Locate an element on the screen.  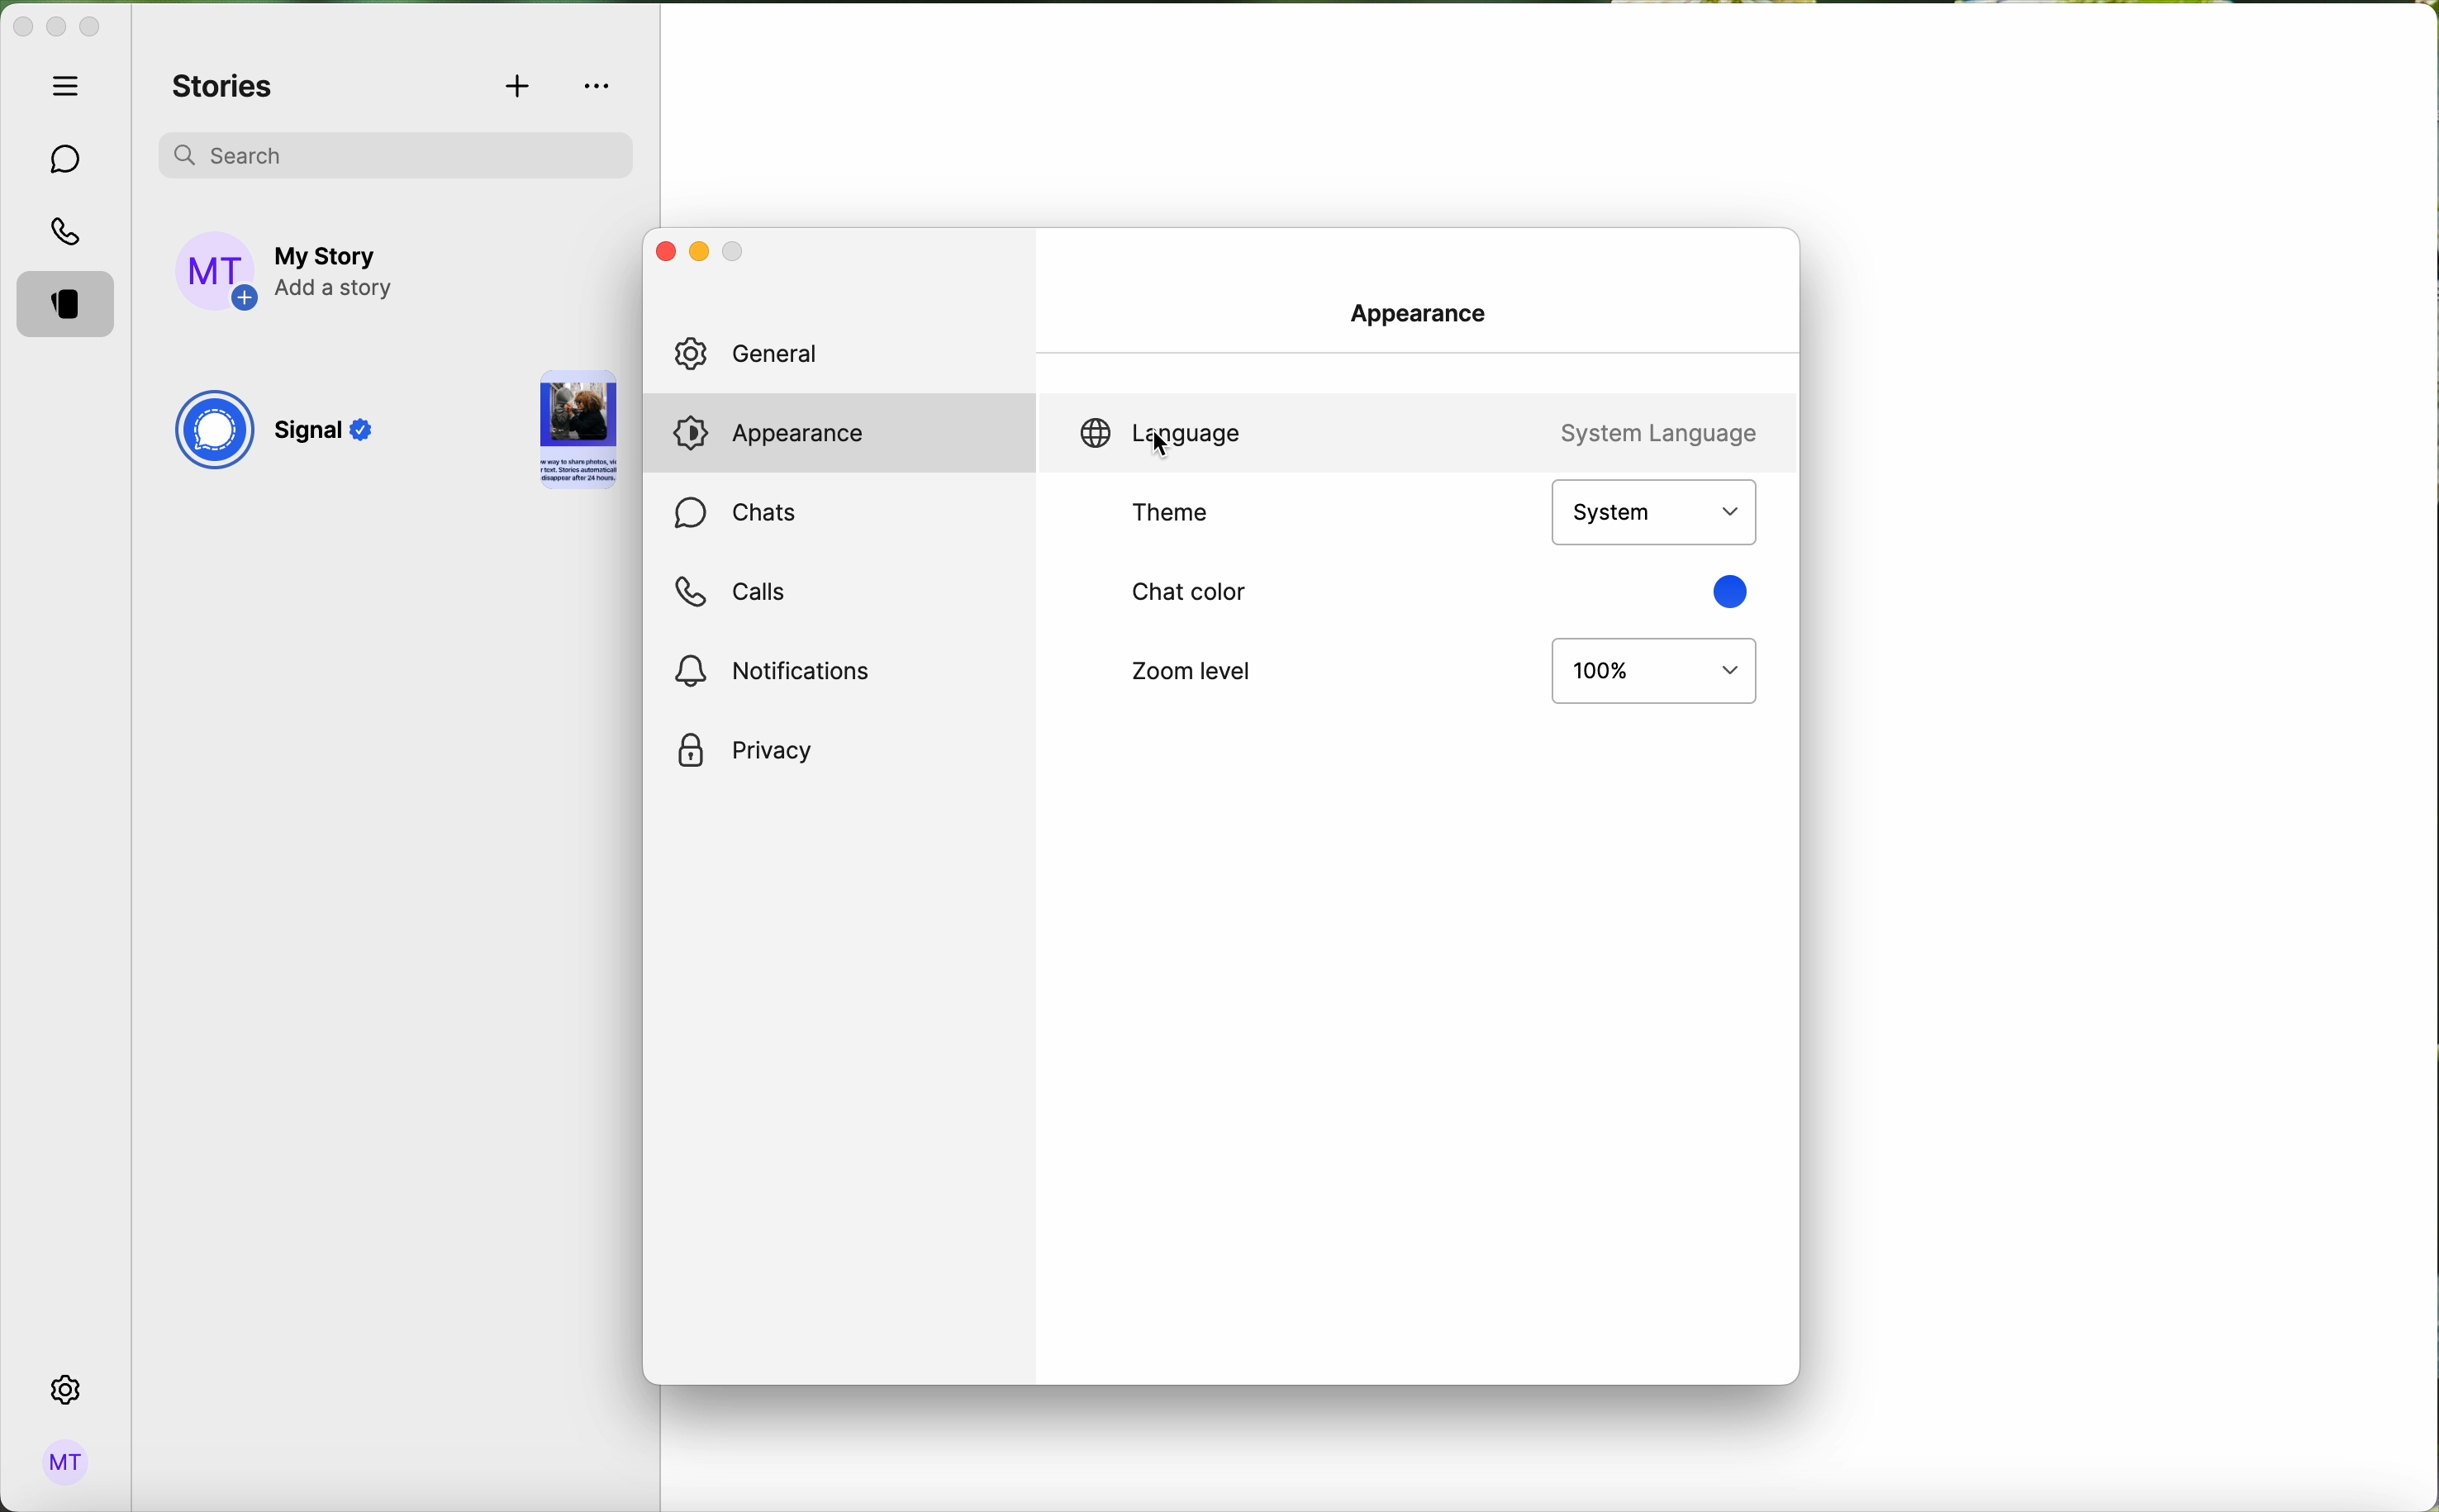
stories is located at coordinates (71, 306).